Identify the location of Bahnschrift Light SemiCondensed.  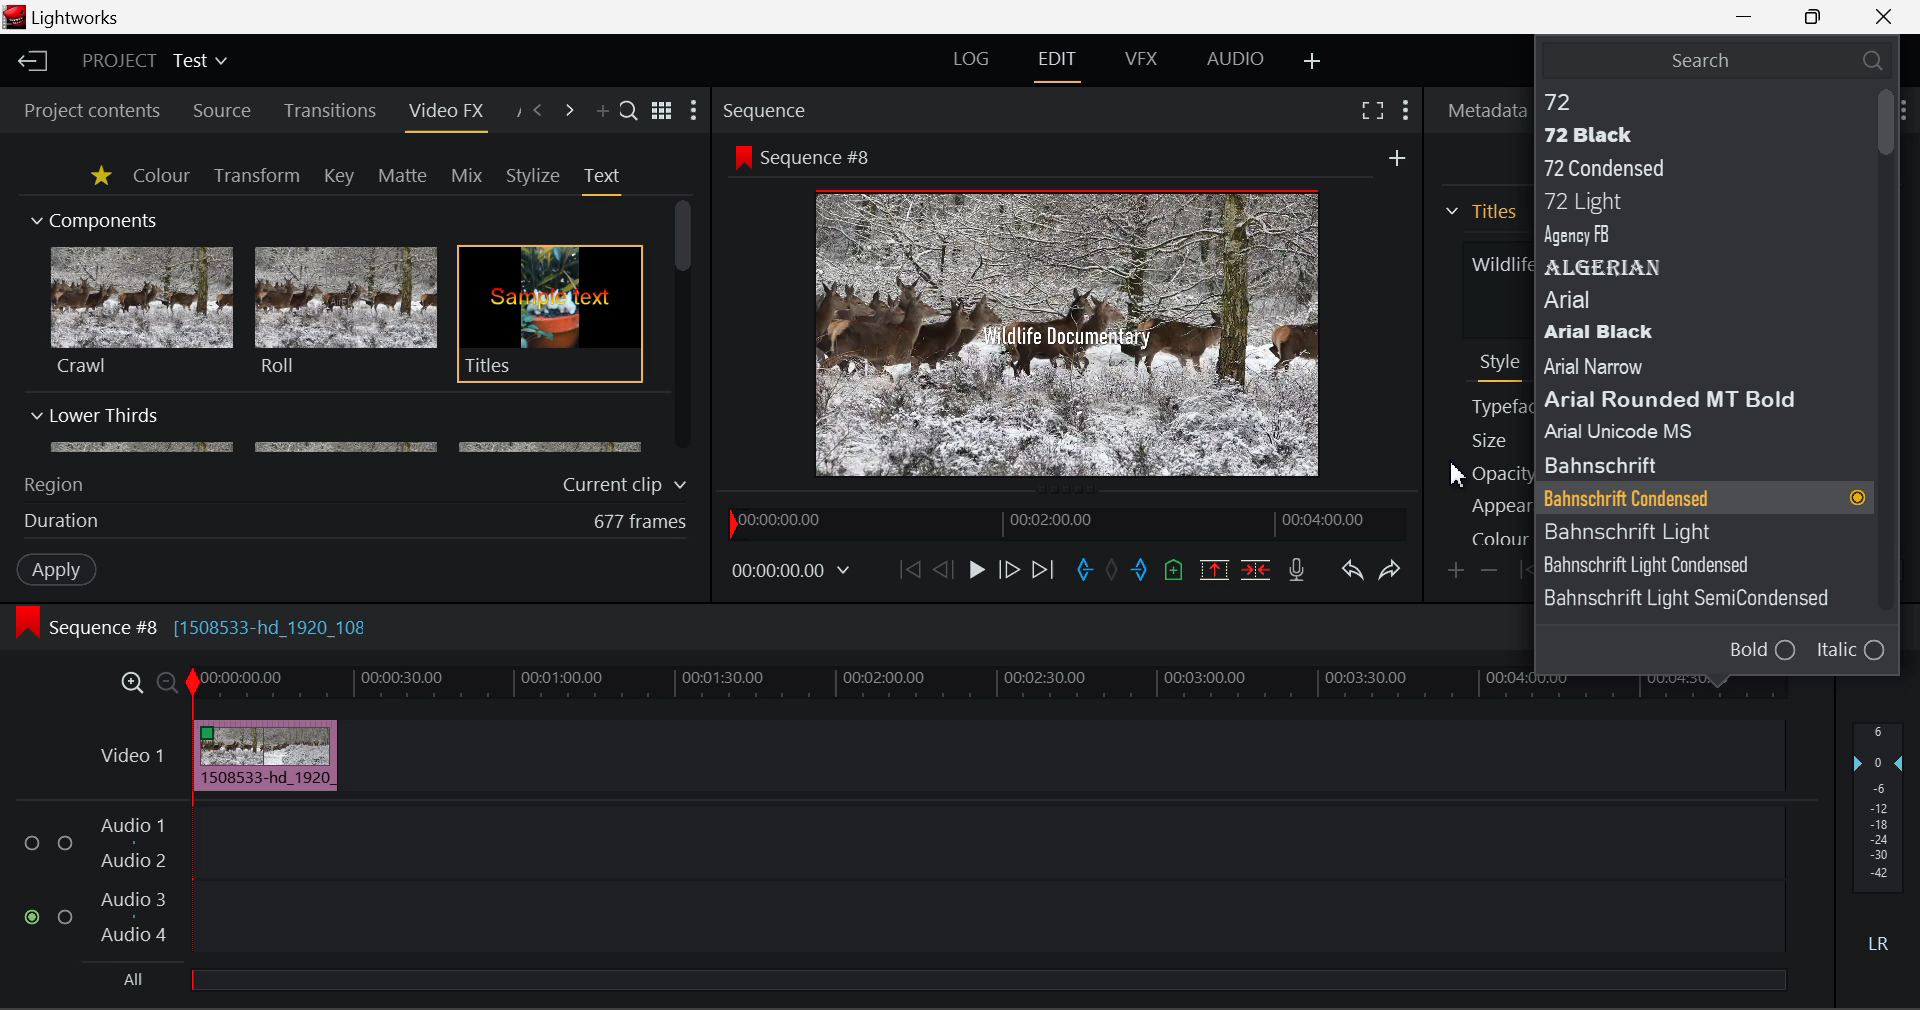
(1697, 599).